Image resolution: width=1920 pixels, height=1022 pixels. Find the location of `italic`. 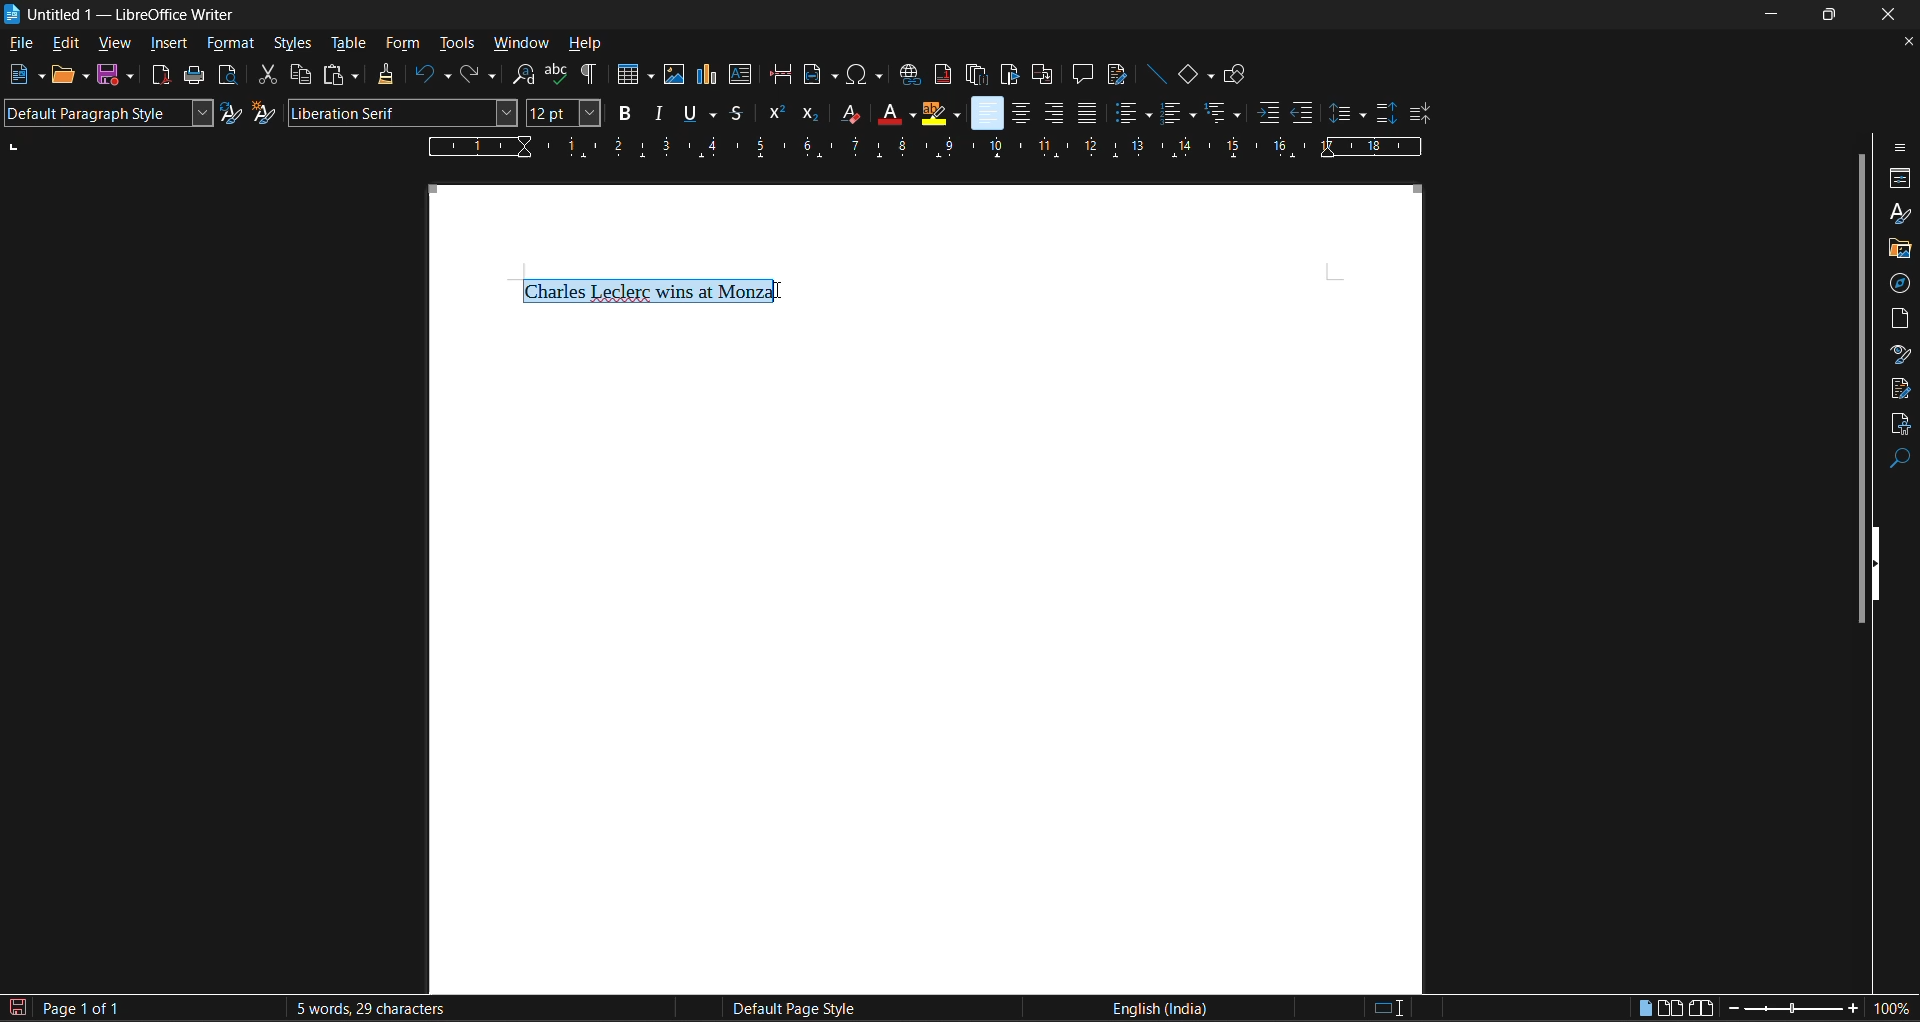

italic is located at coordinates (657, 112).